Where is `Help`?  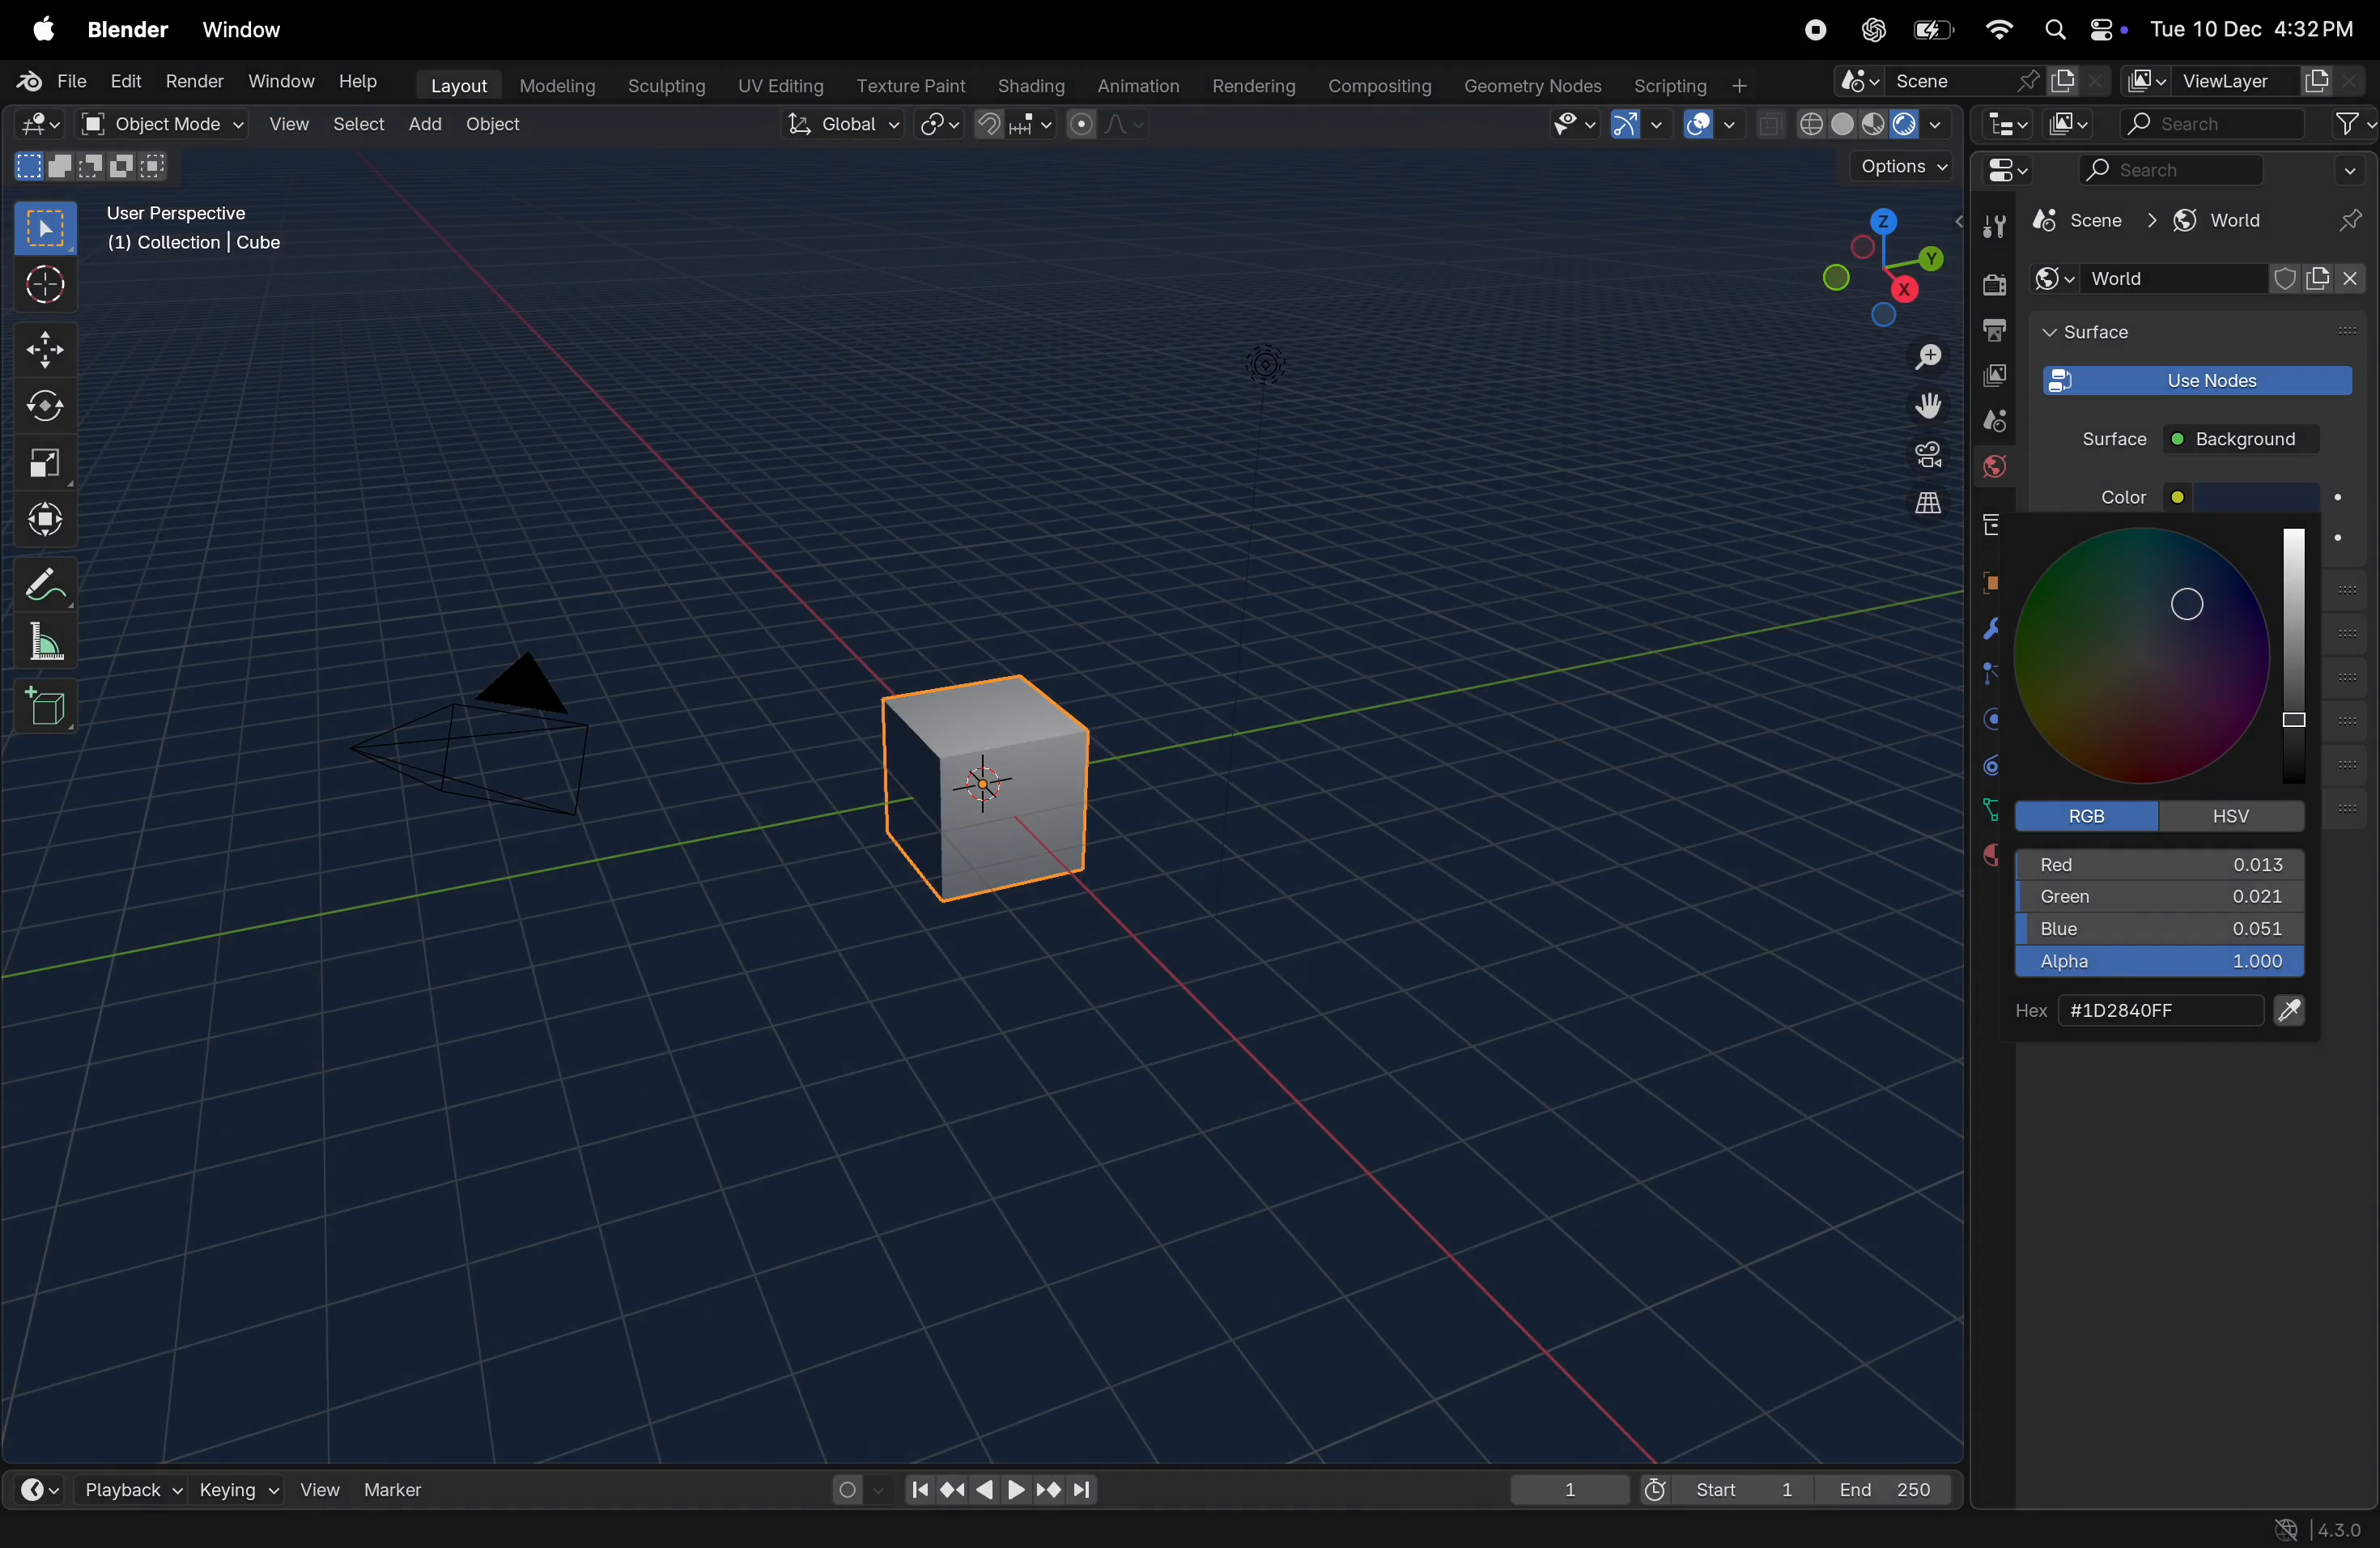 Help is located at coordinates (358, 77).